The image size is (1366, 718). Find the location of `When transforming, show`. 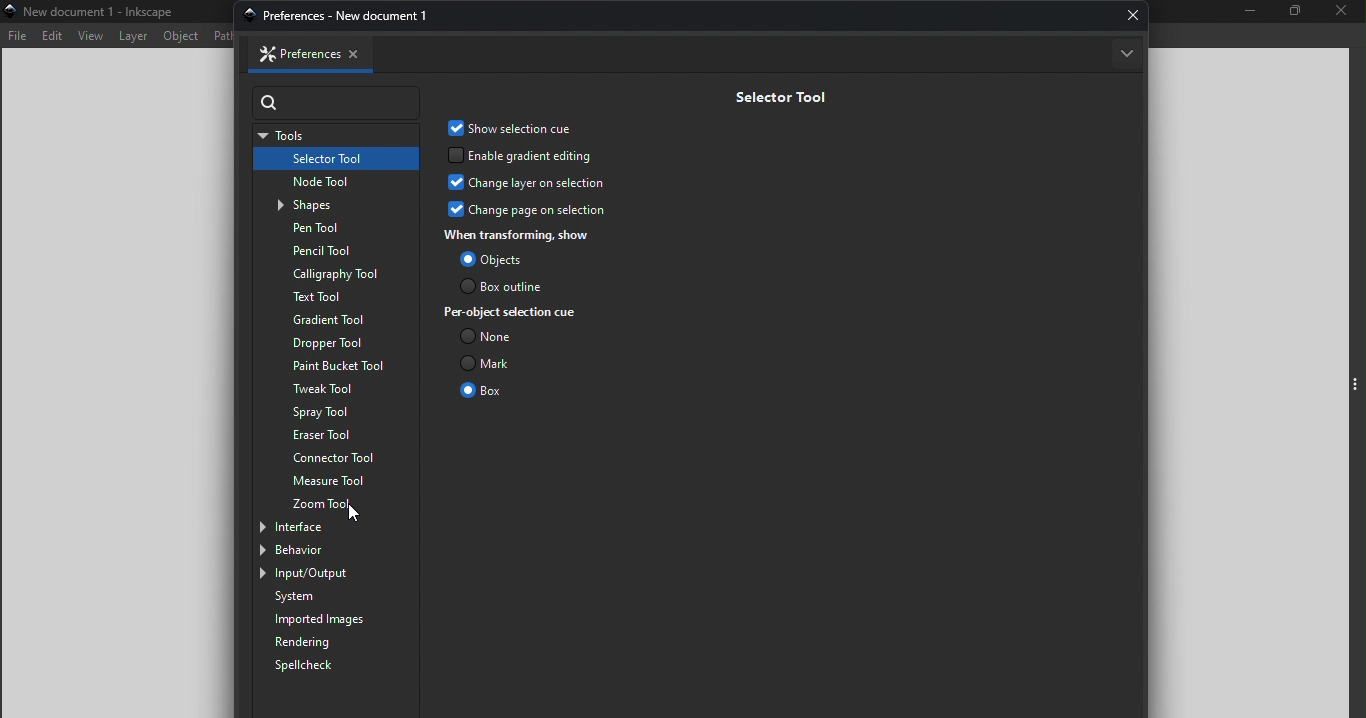

When transforming, show is located at coordinates (515, 235).